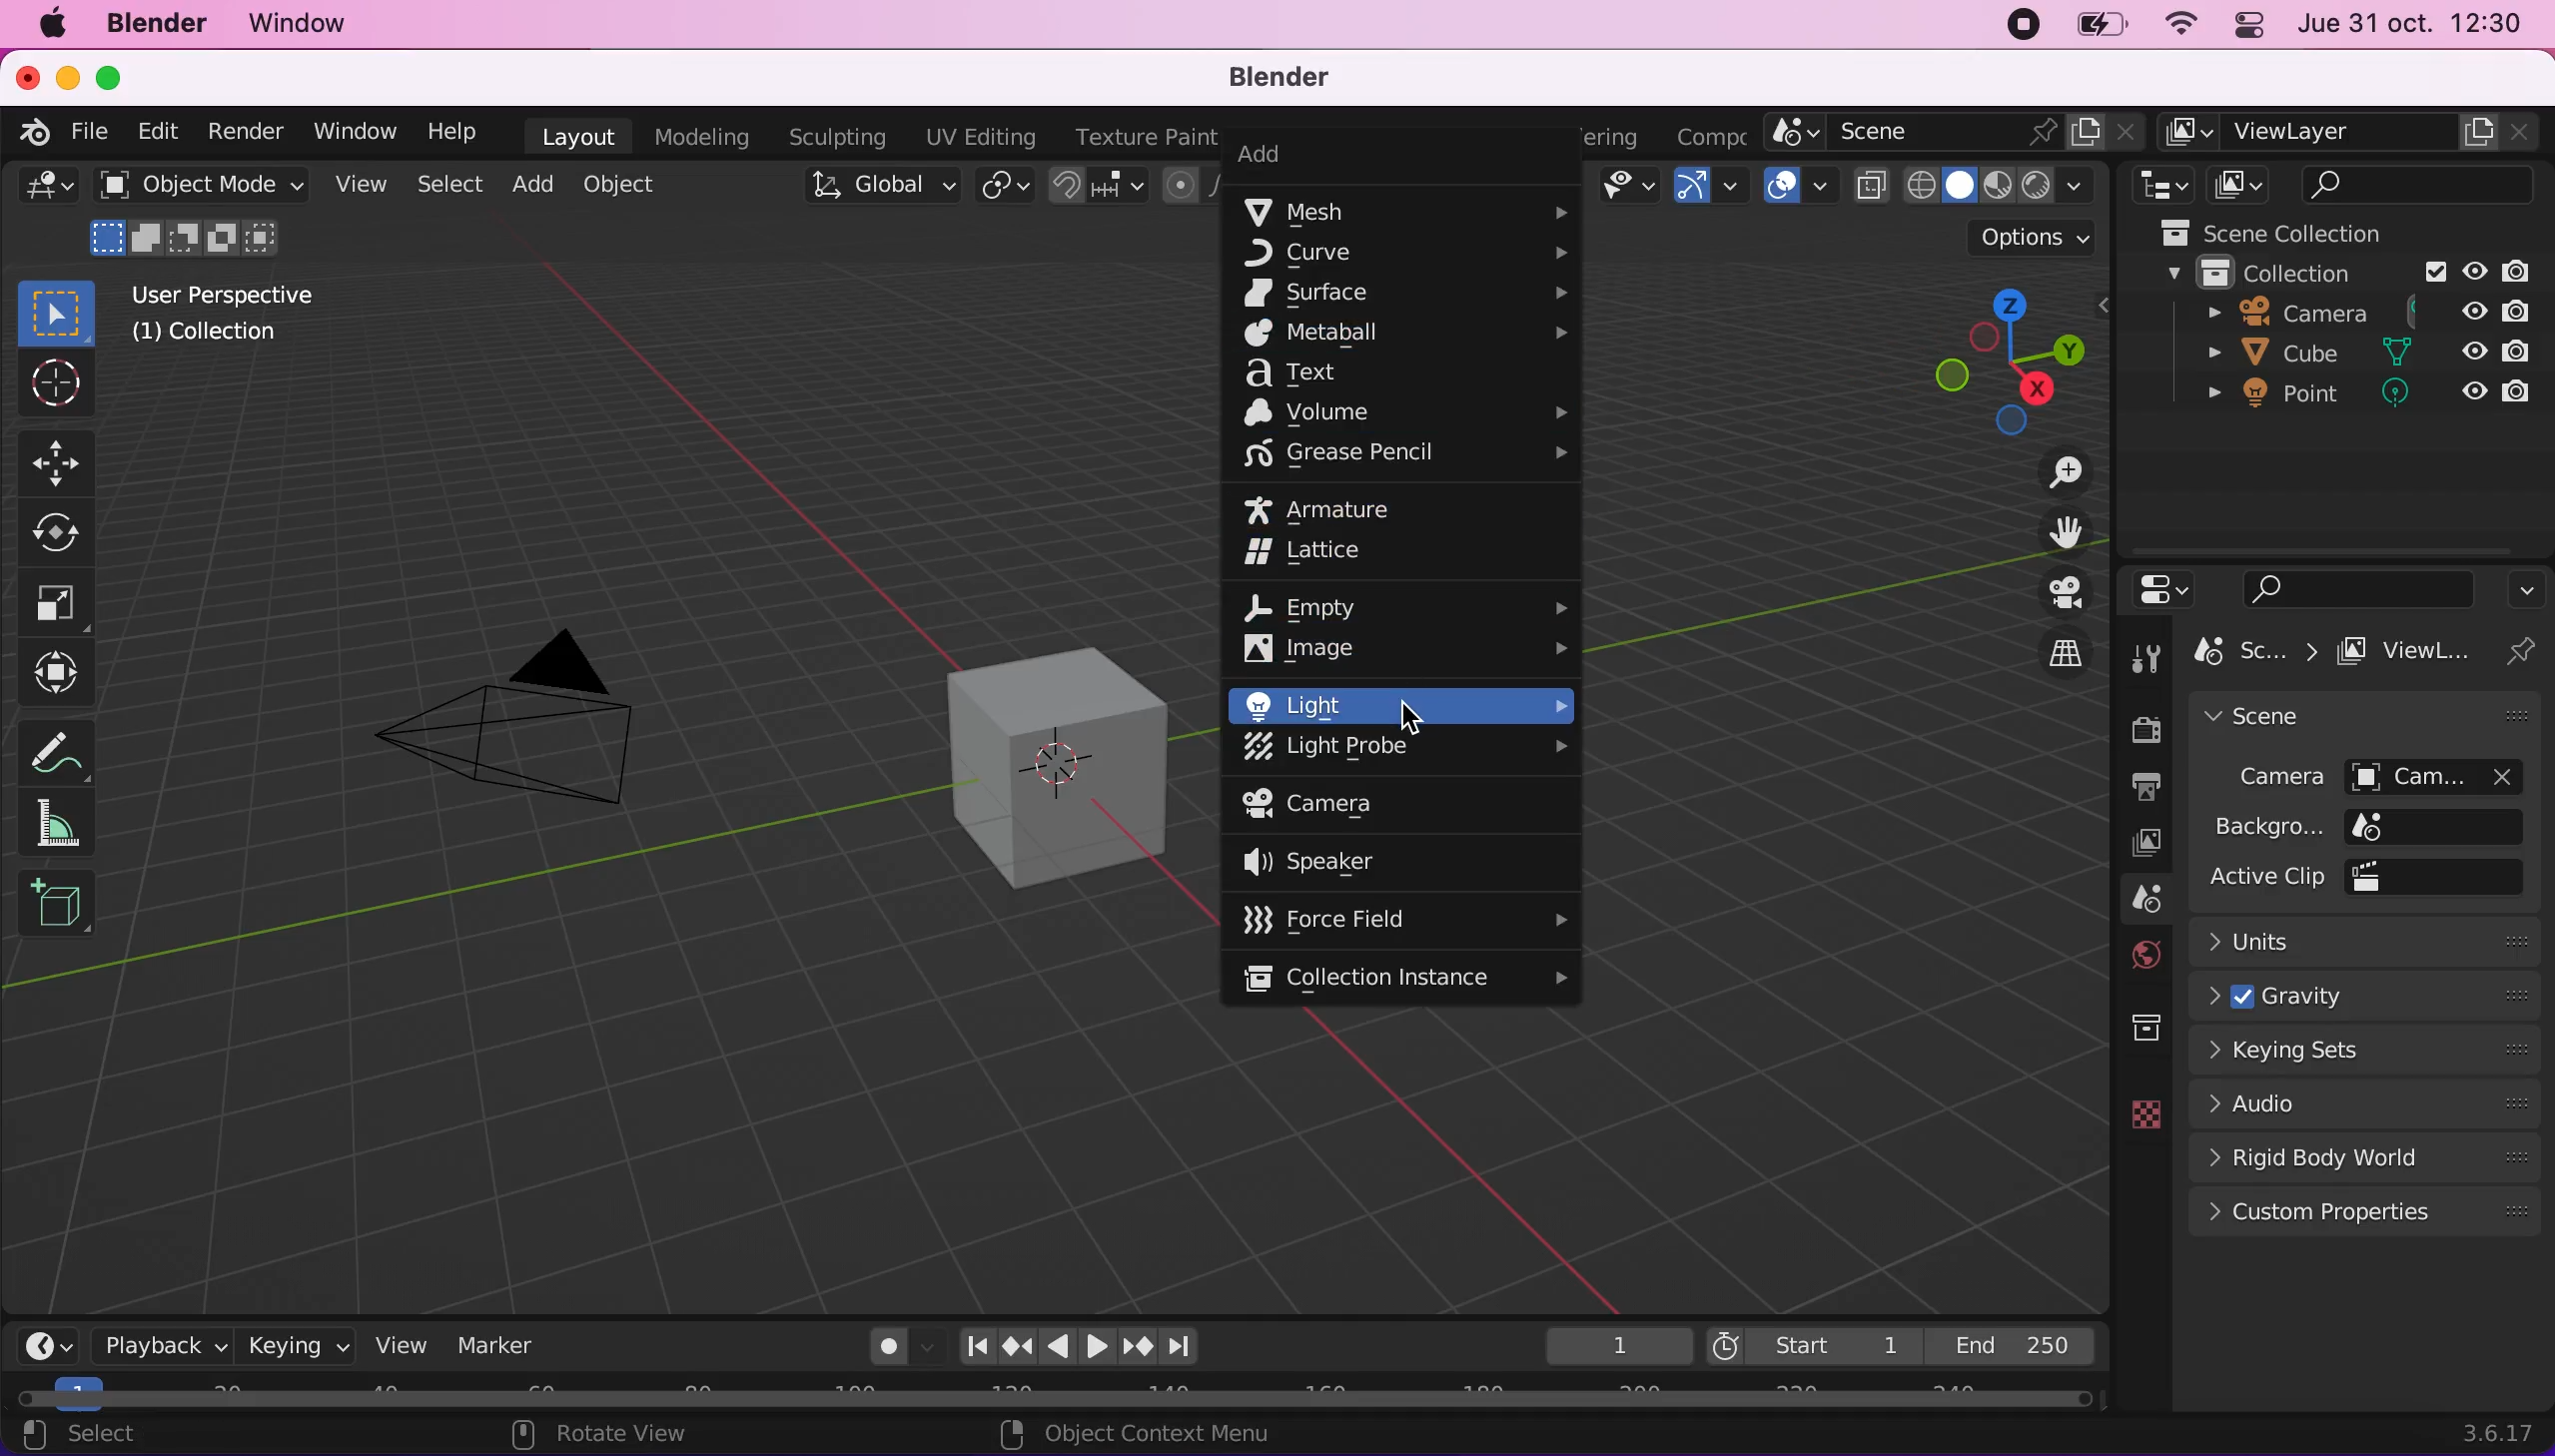 The width and height of the screenshot is (2555, 1456). Describe the element at coordinates (2474, 350) in the screenshot. I see `hide in viewpoint` at that location.